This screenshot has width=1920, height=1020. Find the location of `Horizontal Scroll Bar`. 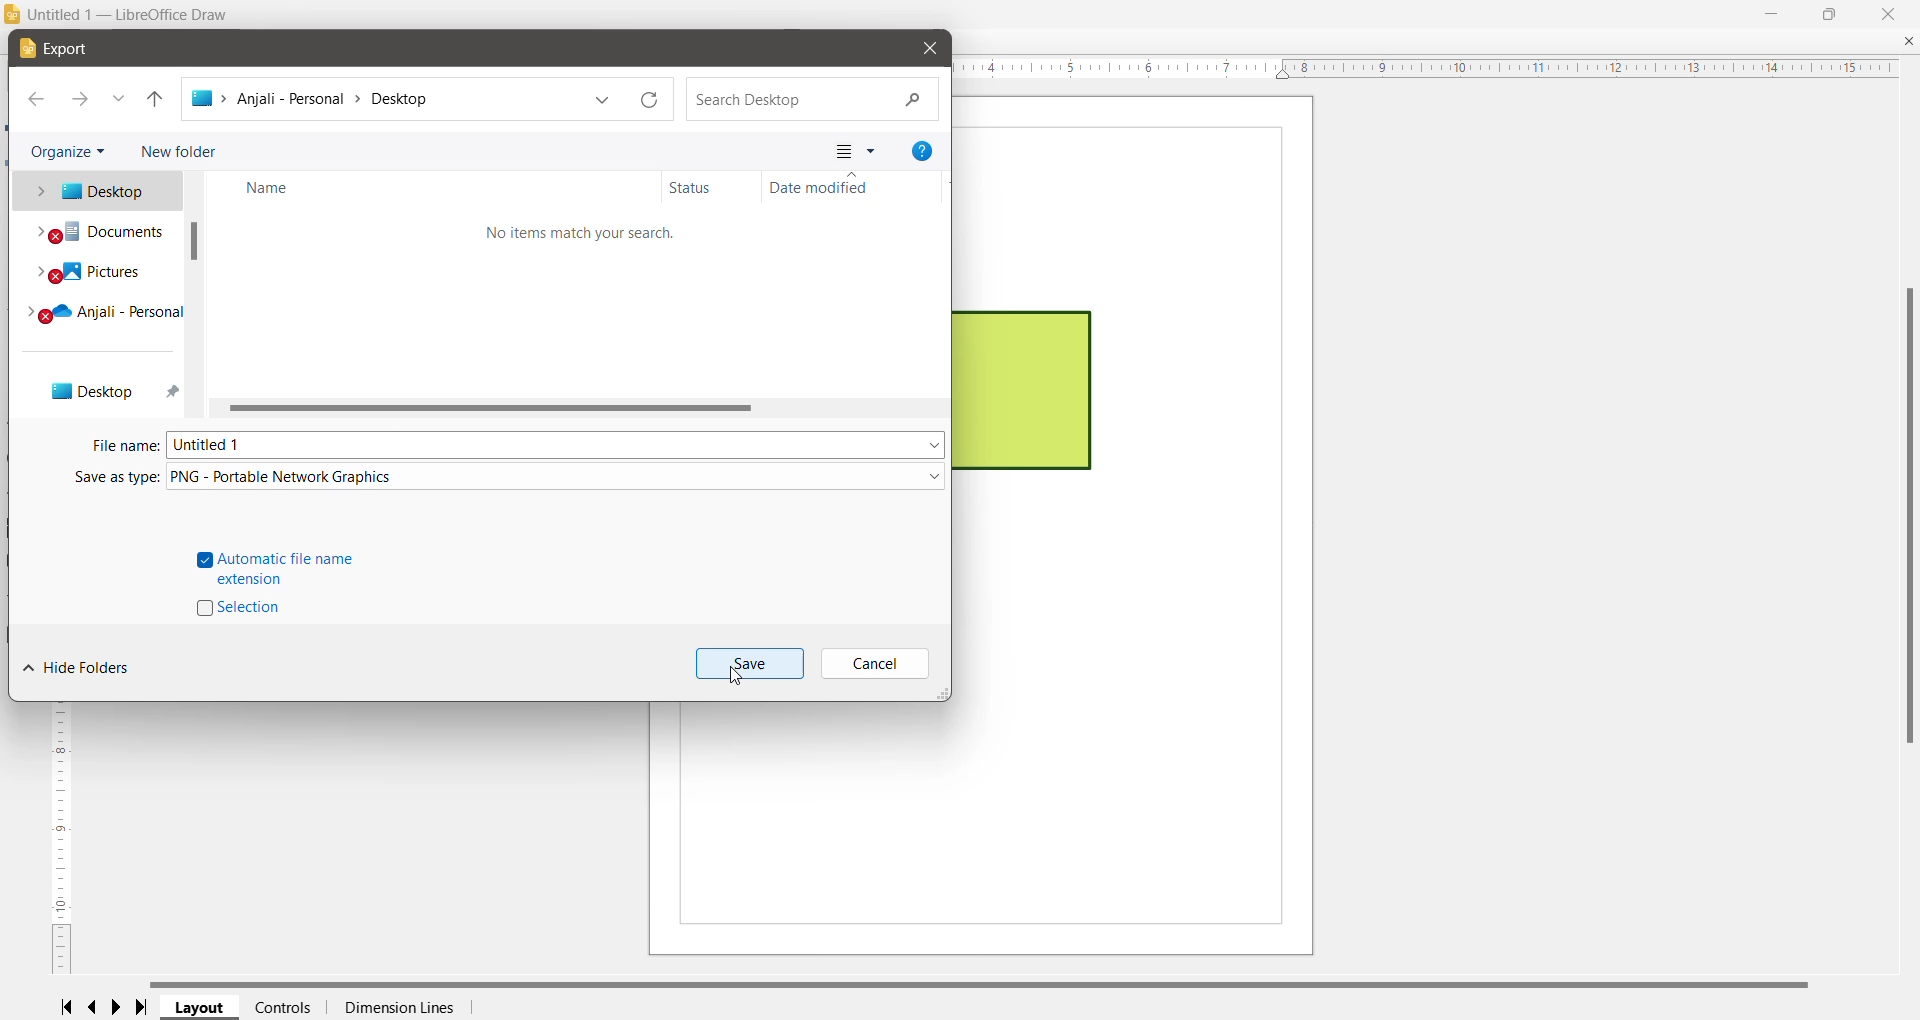

Horizontal Scroll Bar is located at coordinates (991, 983).